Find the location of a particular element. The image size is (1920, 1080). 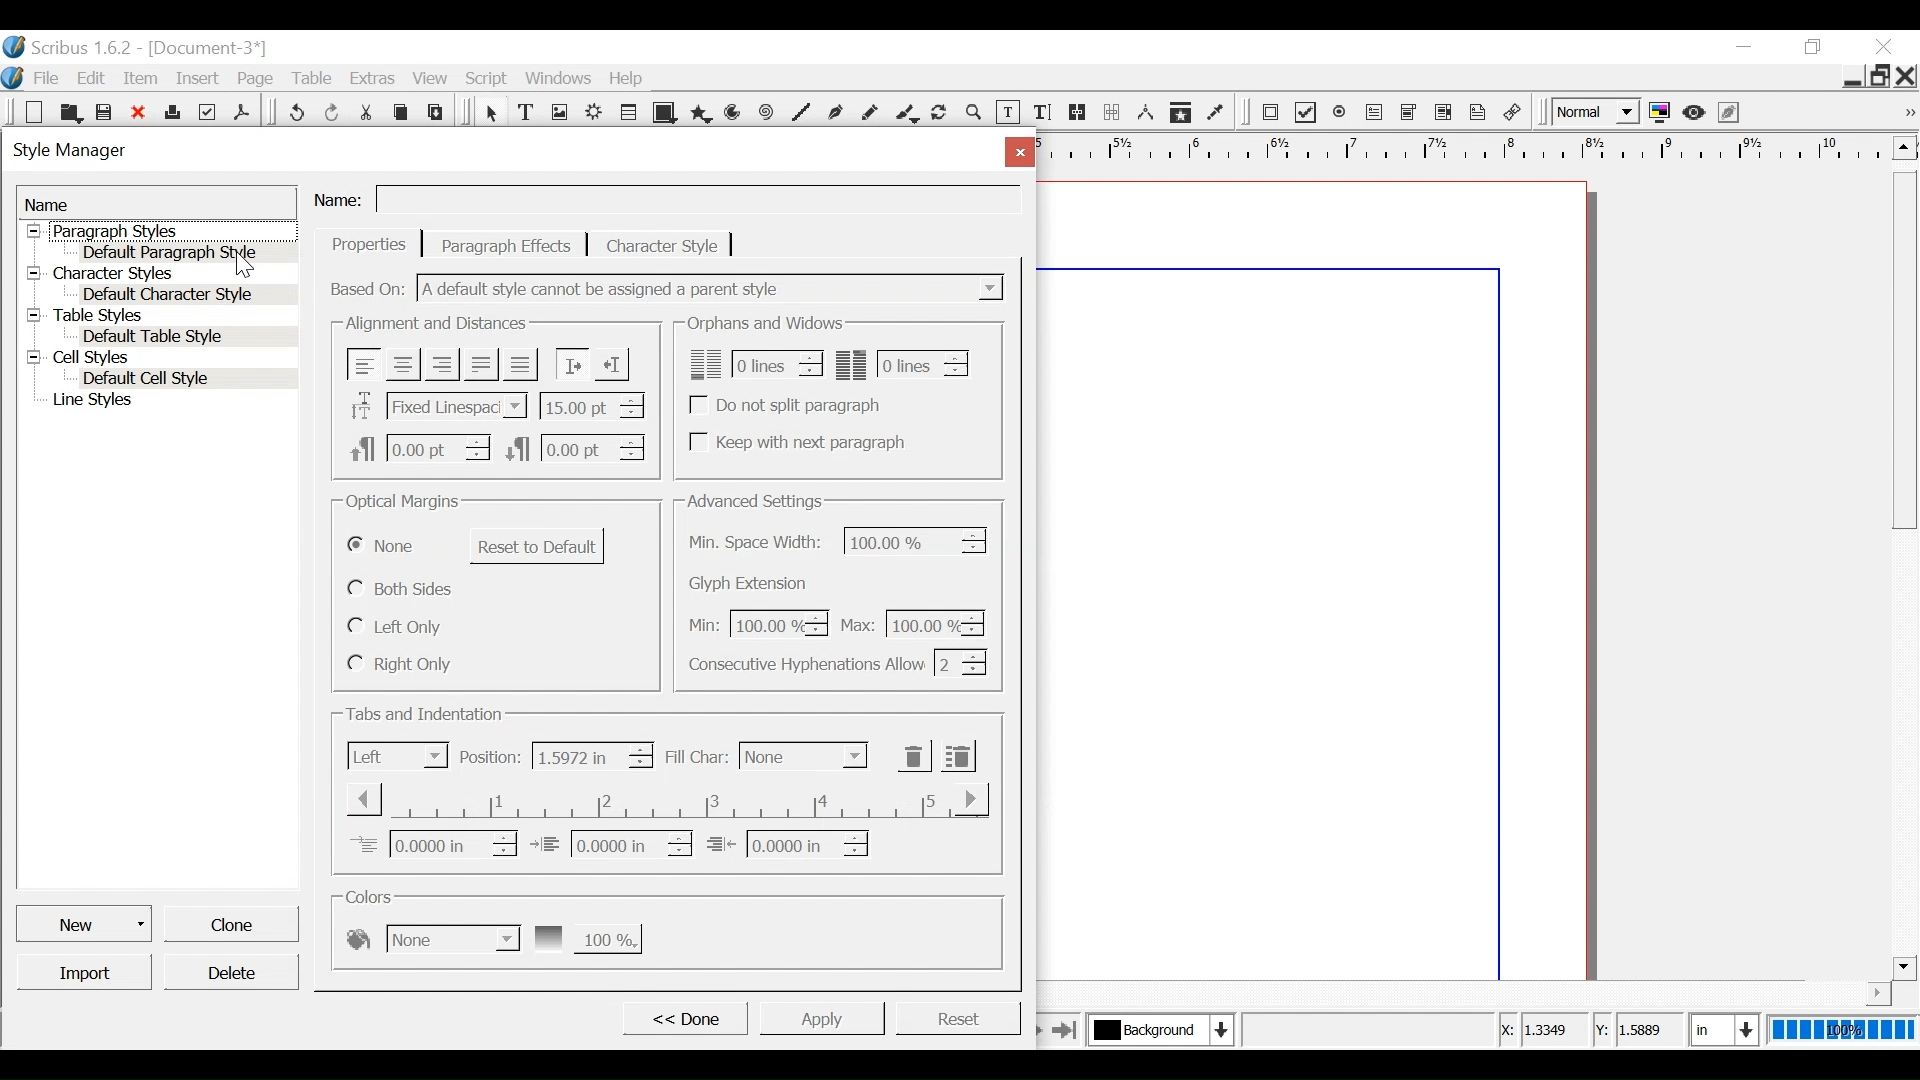

Toggle color is located at coordinates (1661, 113).